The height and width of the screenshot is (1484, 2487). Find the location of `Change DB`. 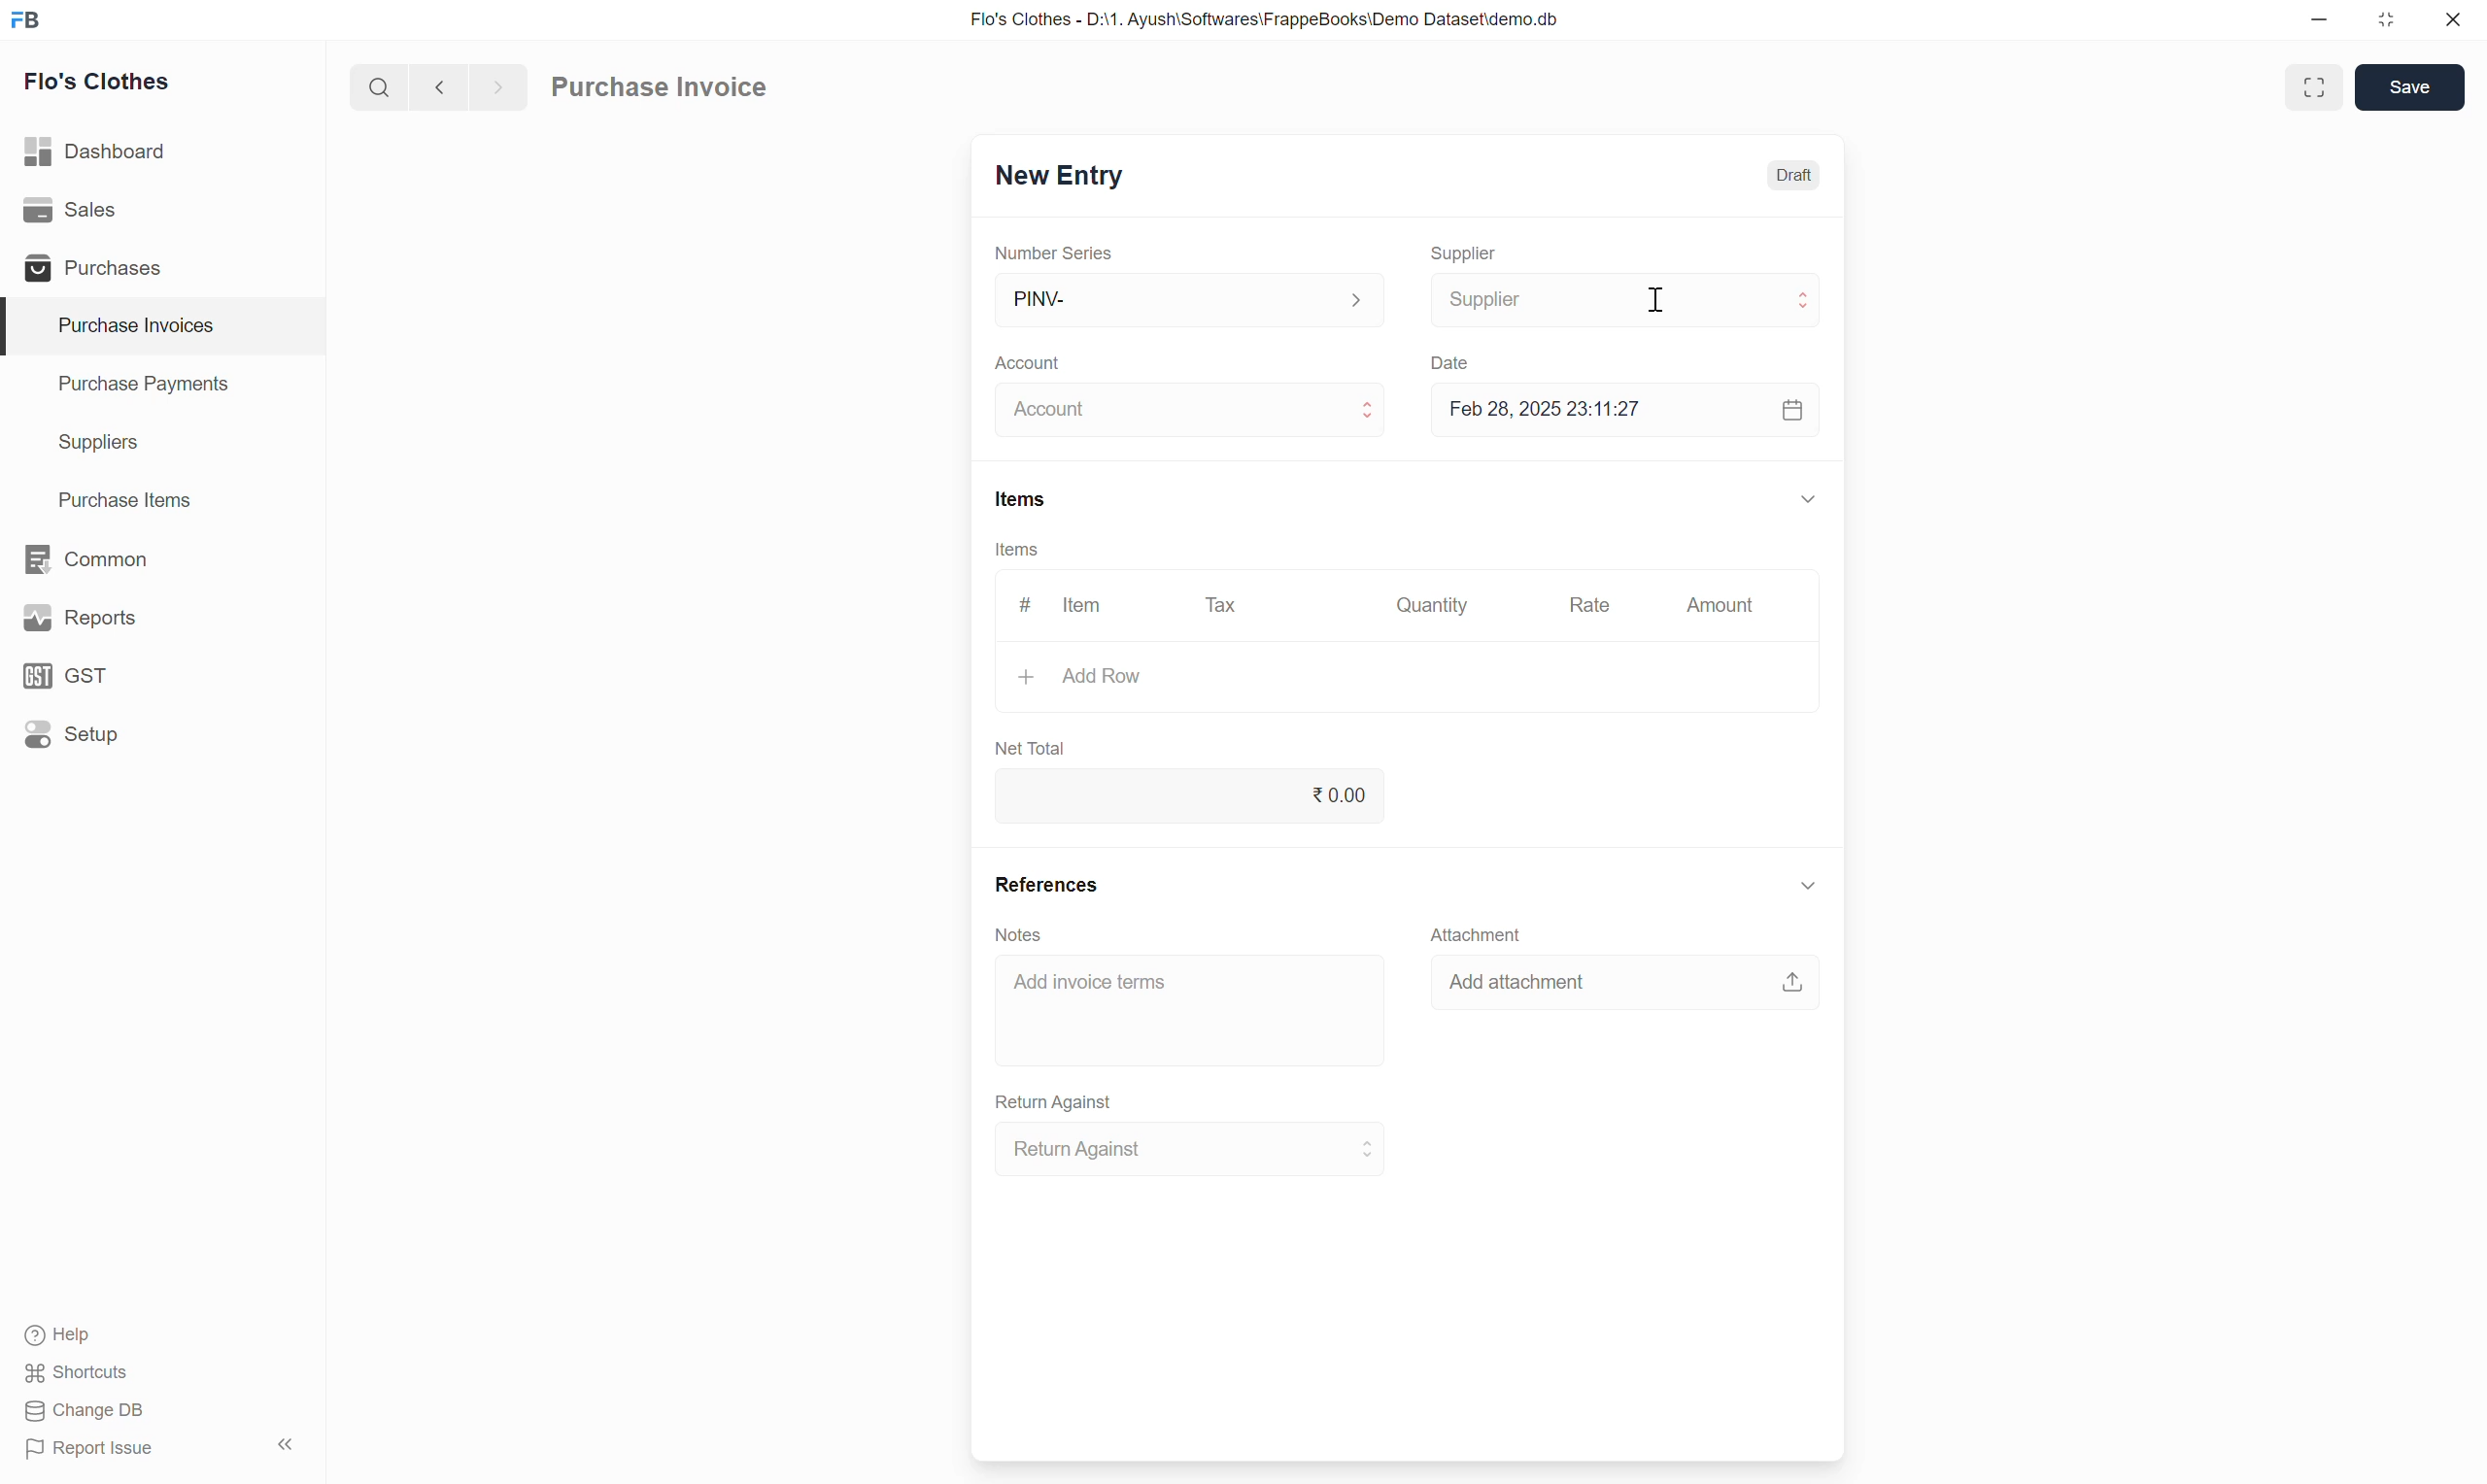

Change DB is located at coordinates (86, 1411).